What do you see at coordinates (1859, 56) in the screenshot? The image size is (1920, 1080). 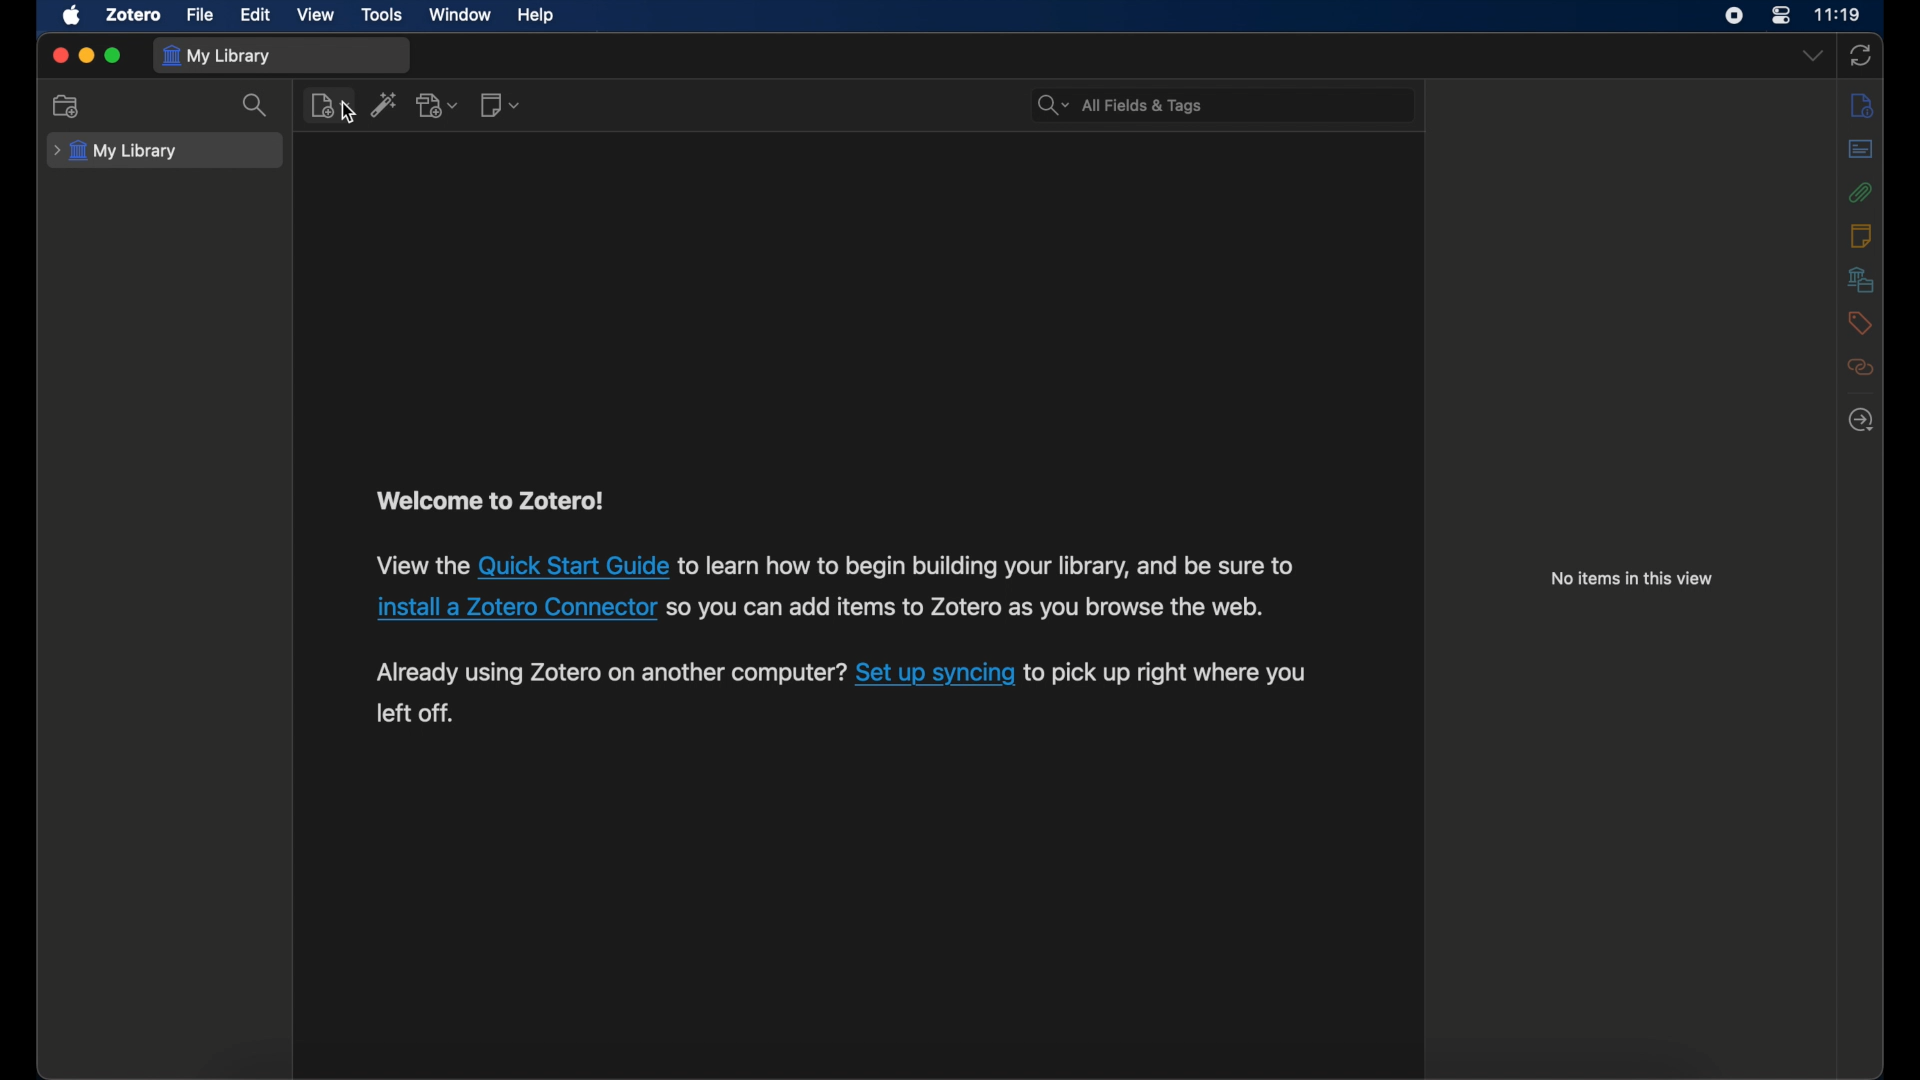 I see `ync` at bounding box center [1859, 56].